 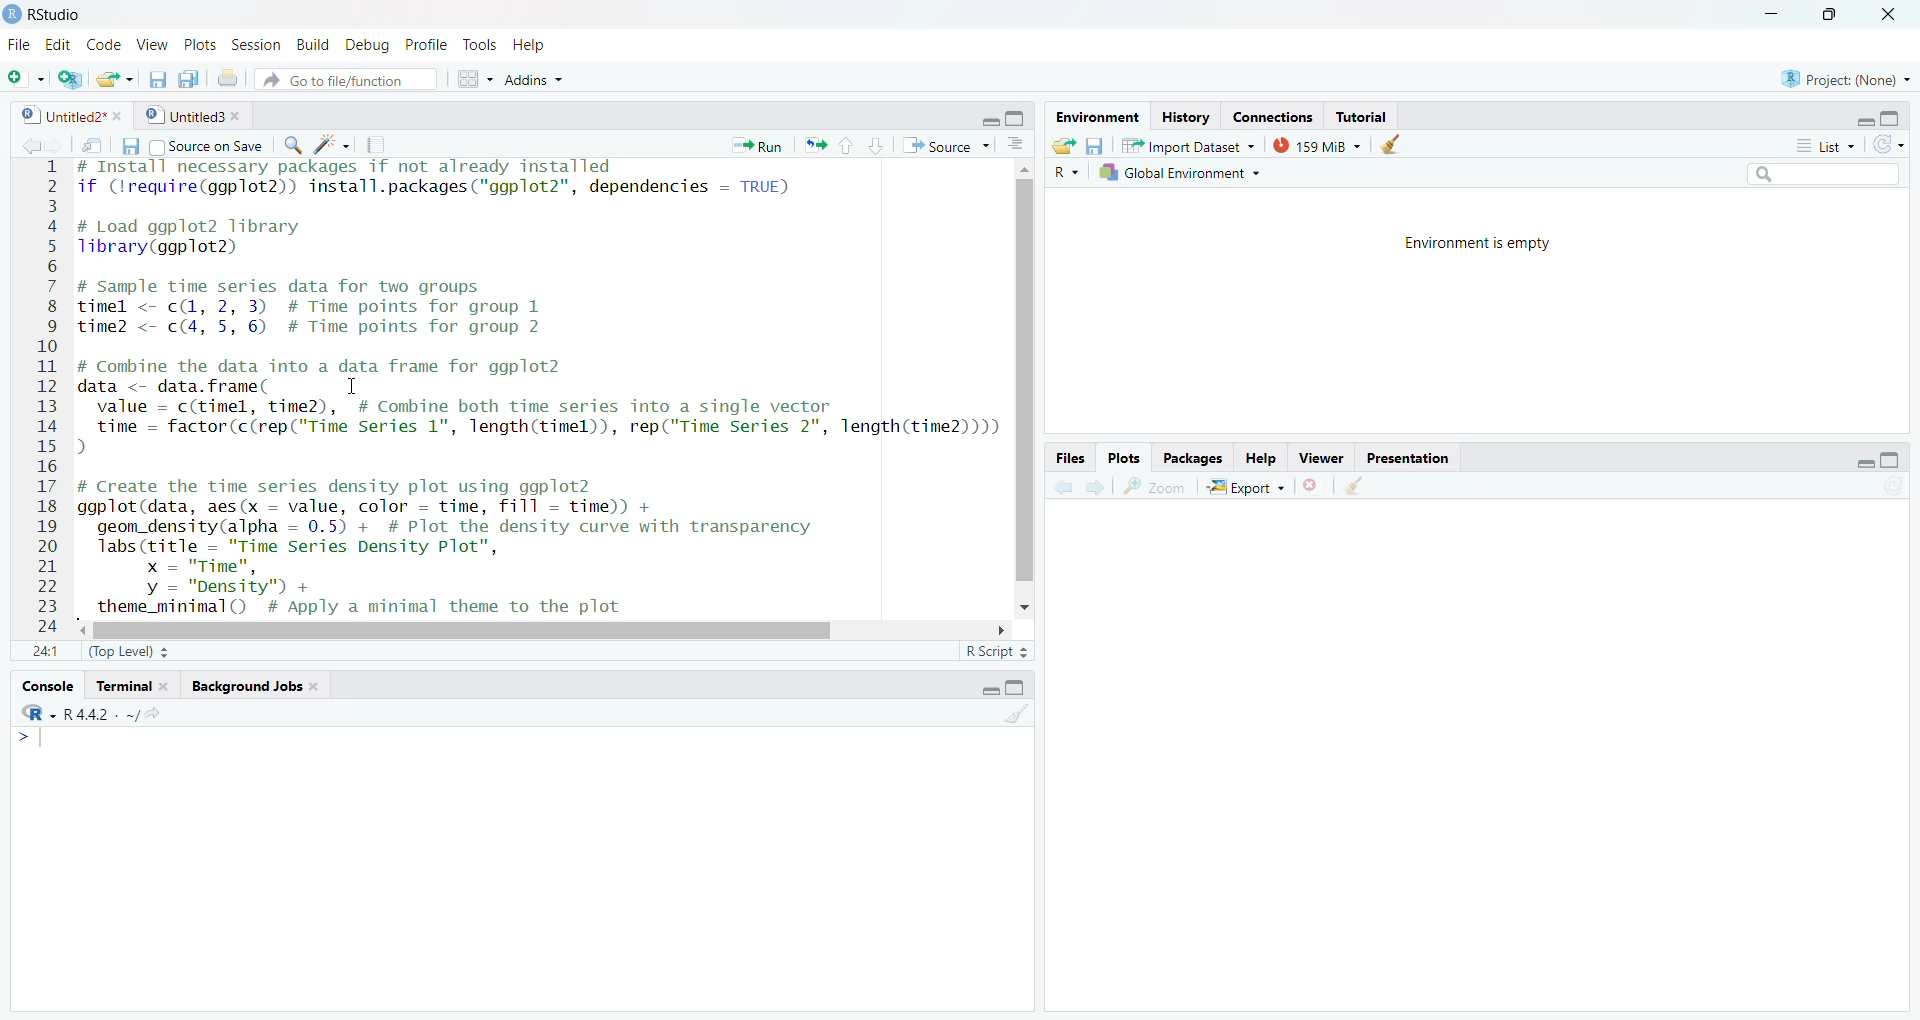 What do you see at coordinates (1091, 489) in the screenshot?
I see `Next` at bounding box center [1091, 489].